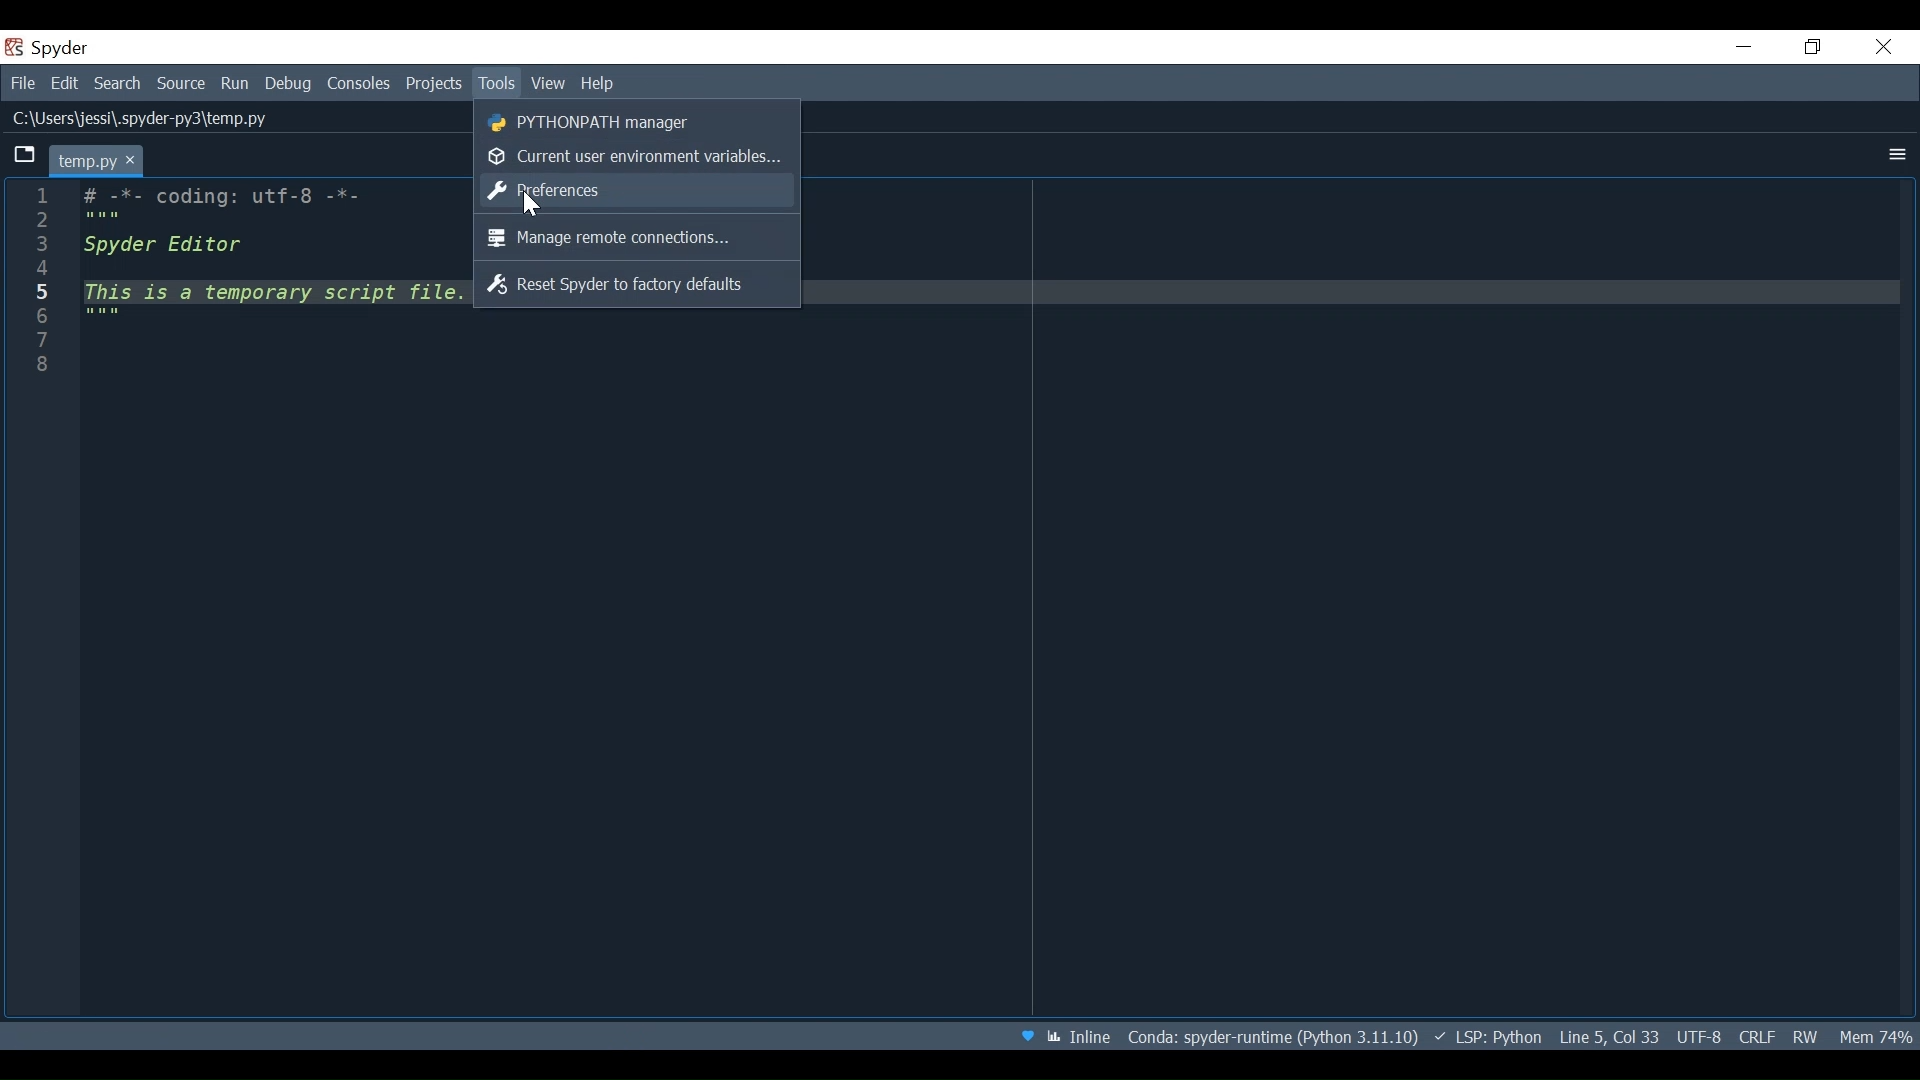 This screenshot has height=1080, width=1920. I want to click on File Directory, so click(1270, 1034).